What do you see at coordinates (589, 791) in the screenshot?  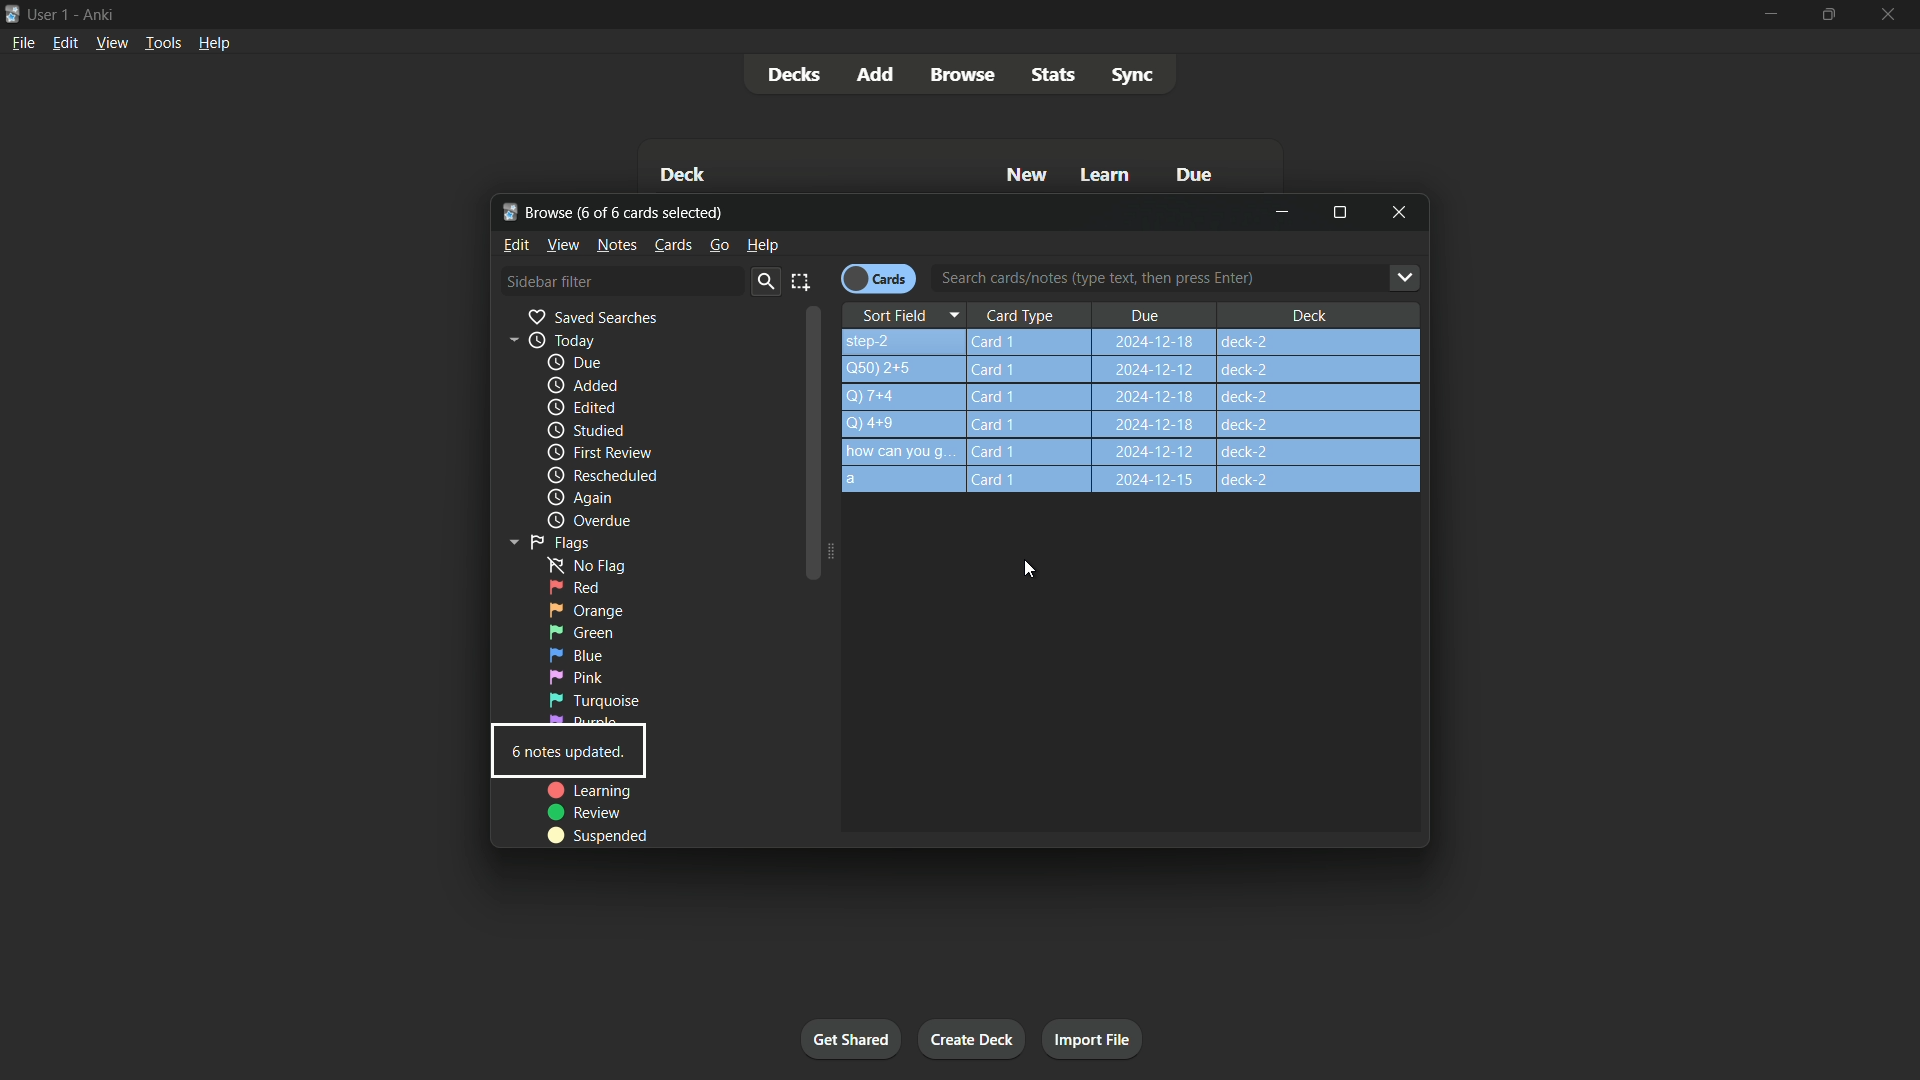 I see `Learning` at bounding box center [589, 791].